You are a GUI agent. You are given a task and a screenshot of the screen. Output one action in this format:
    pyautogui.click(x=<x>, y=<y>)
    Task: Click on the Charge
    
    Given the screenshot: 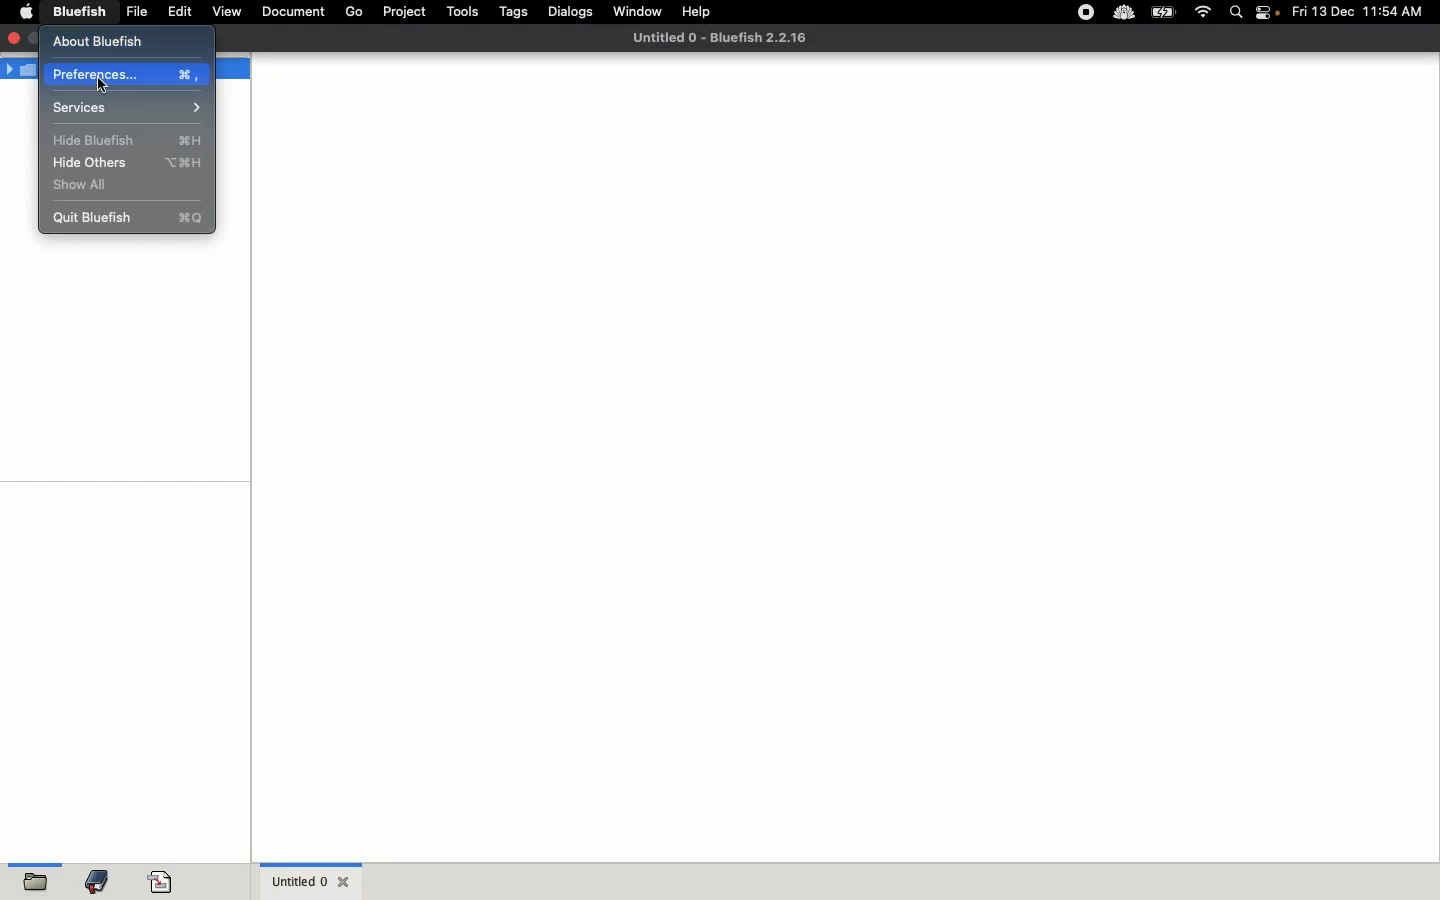 What is the action you would take?
    pyautogui.click(x=1163, y=14)
    